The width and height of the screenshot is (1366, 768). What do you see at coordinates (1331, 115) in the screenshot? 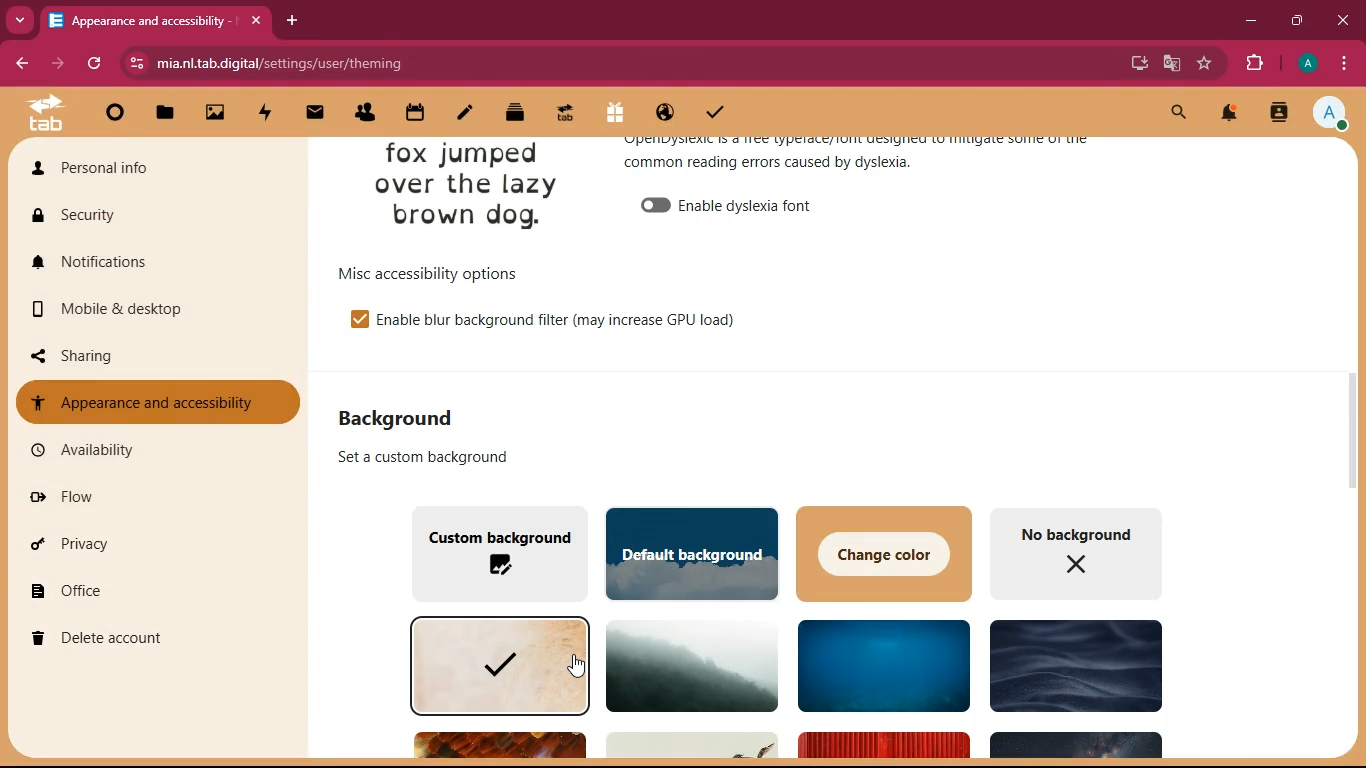
I see `profile` at bounding box center [1331, 115].